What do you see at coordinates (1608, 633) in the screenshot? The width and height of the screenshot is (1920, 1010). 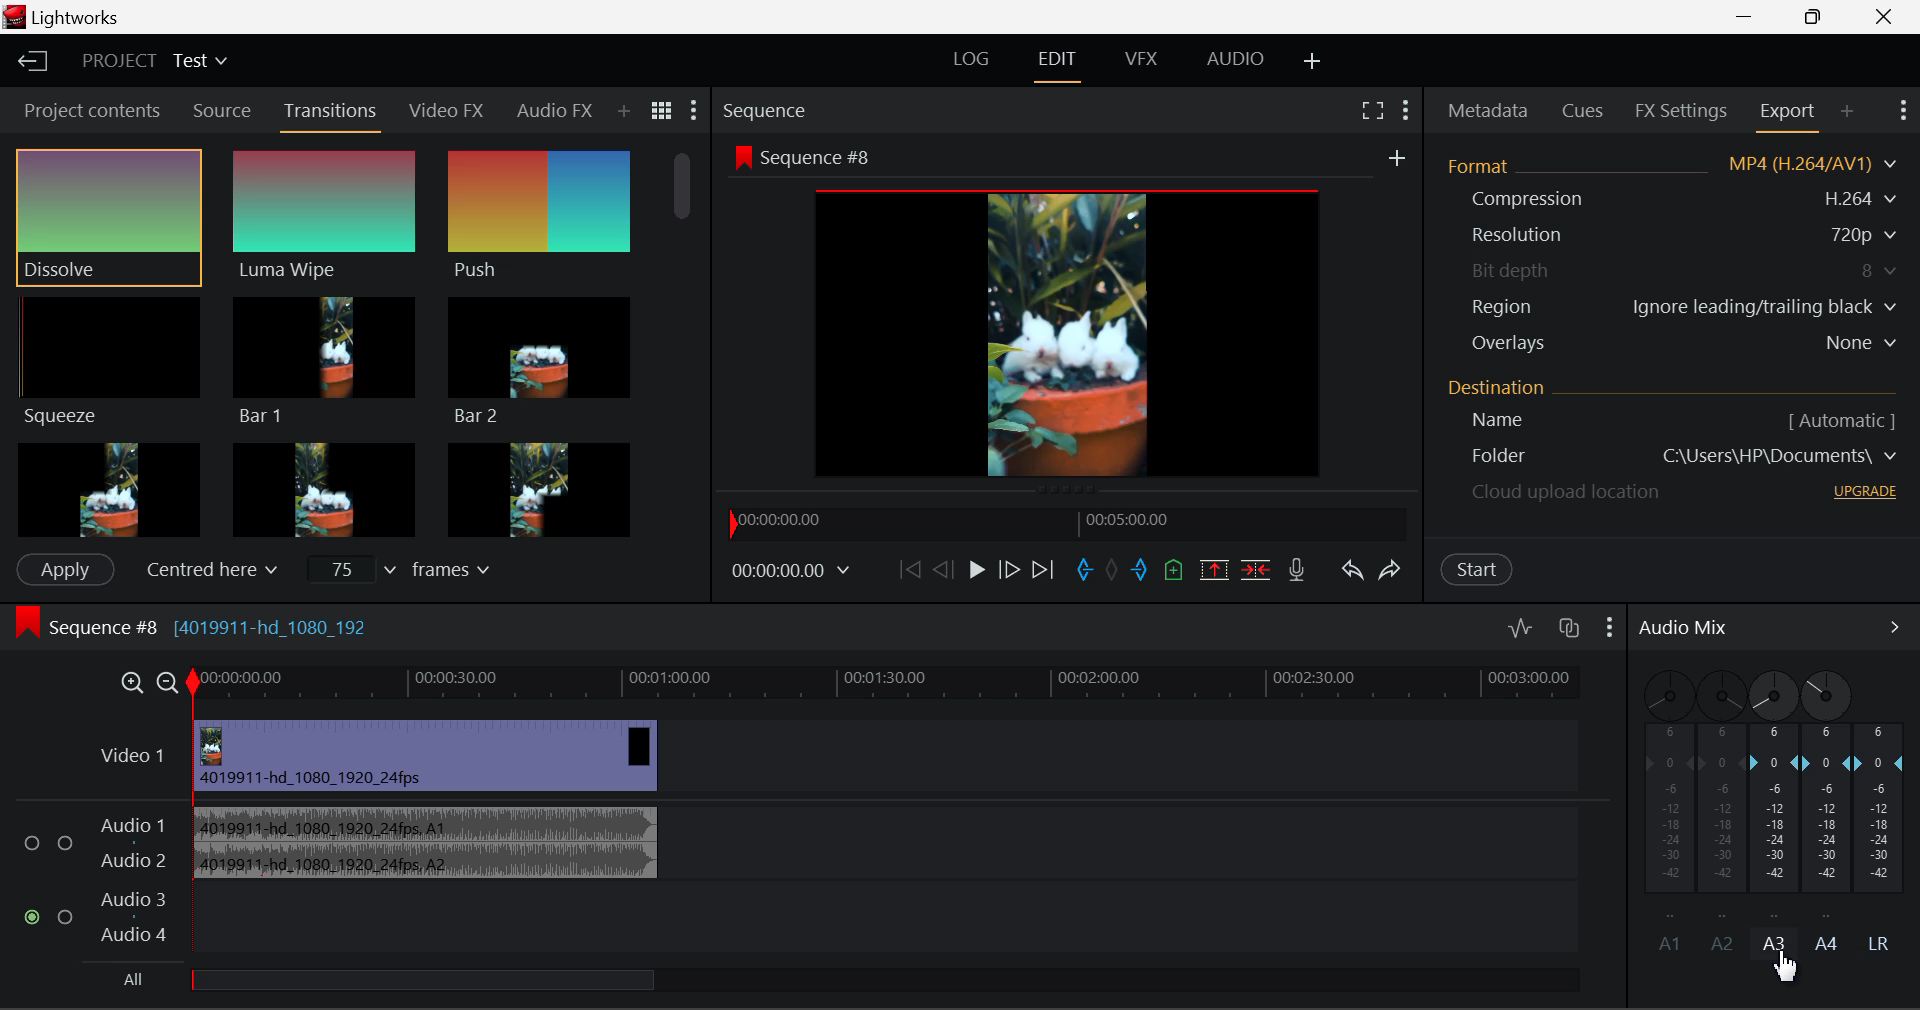 I see `Show Settings` at bounding box center [1608, 633].